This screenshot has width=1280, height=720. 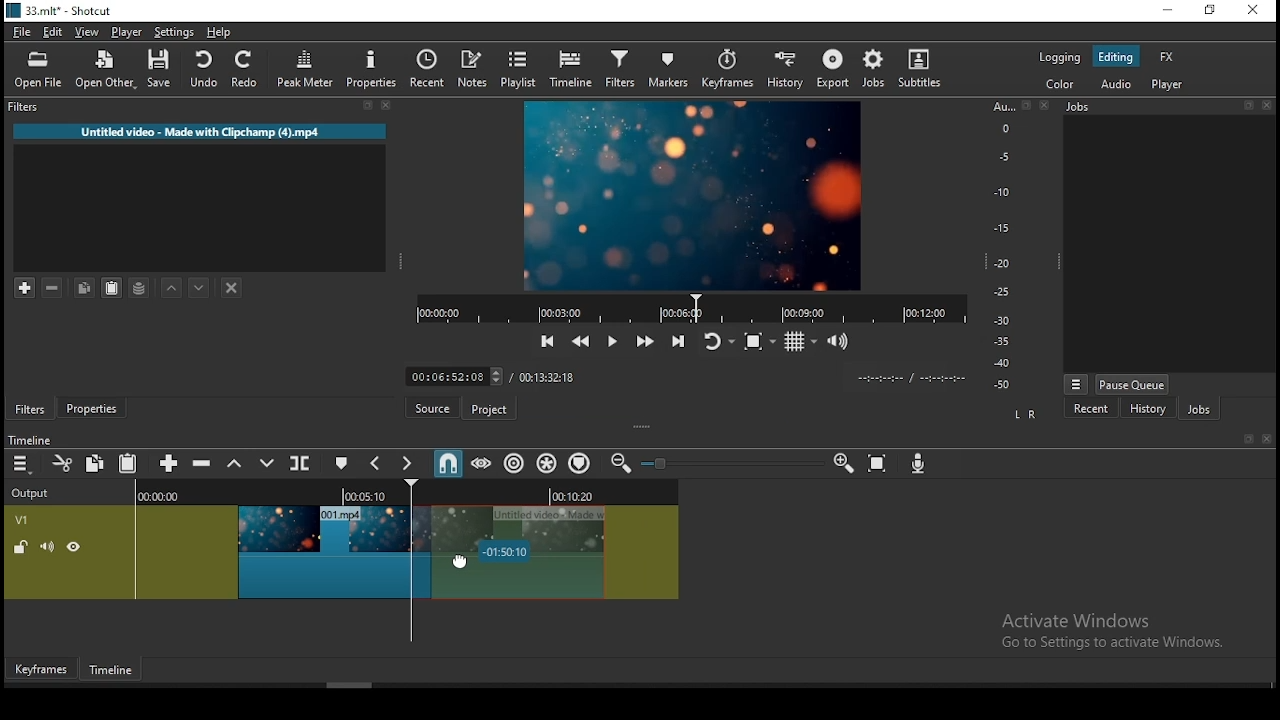 I want to click on open other, so click(x=104, y=70).